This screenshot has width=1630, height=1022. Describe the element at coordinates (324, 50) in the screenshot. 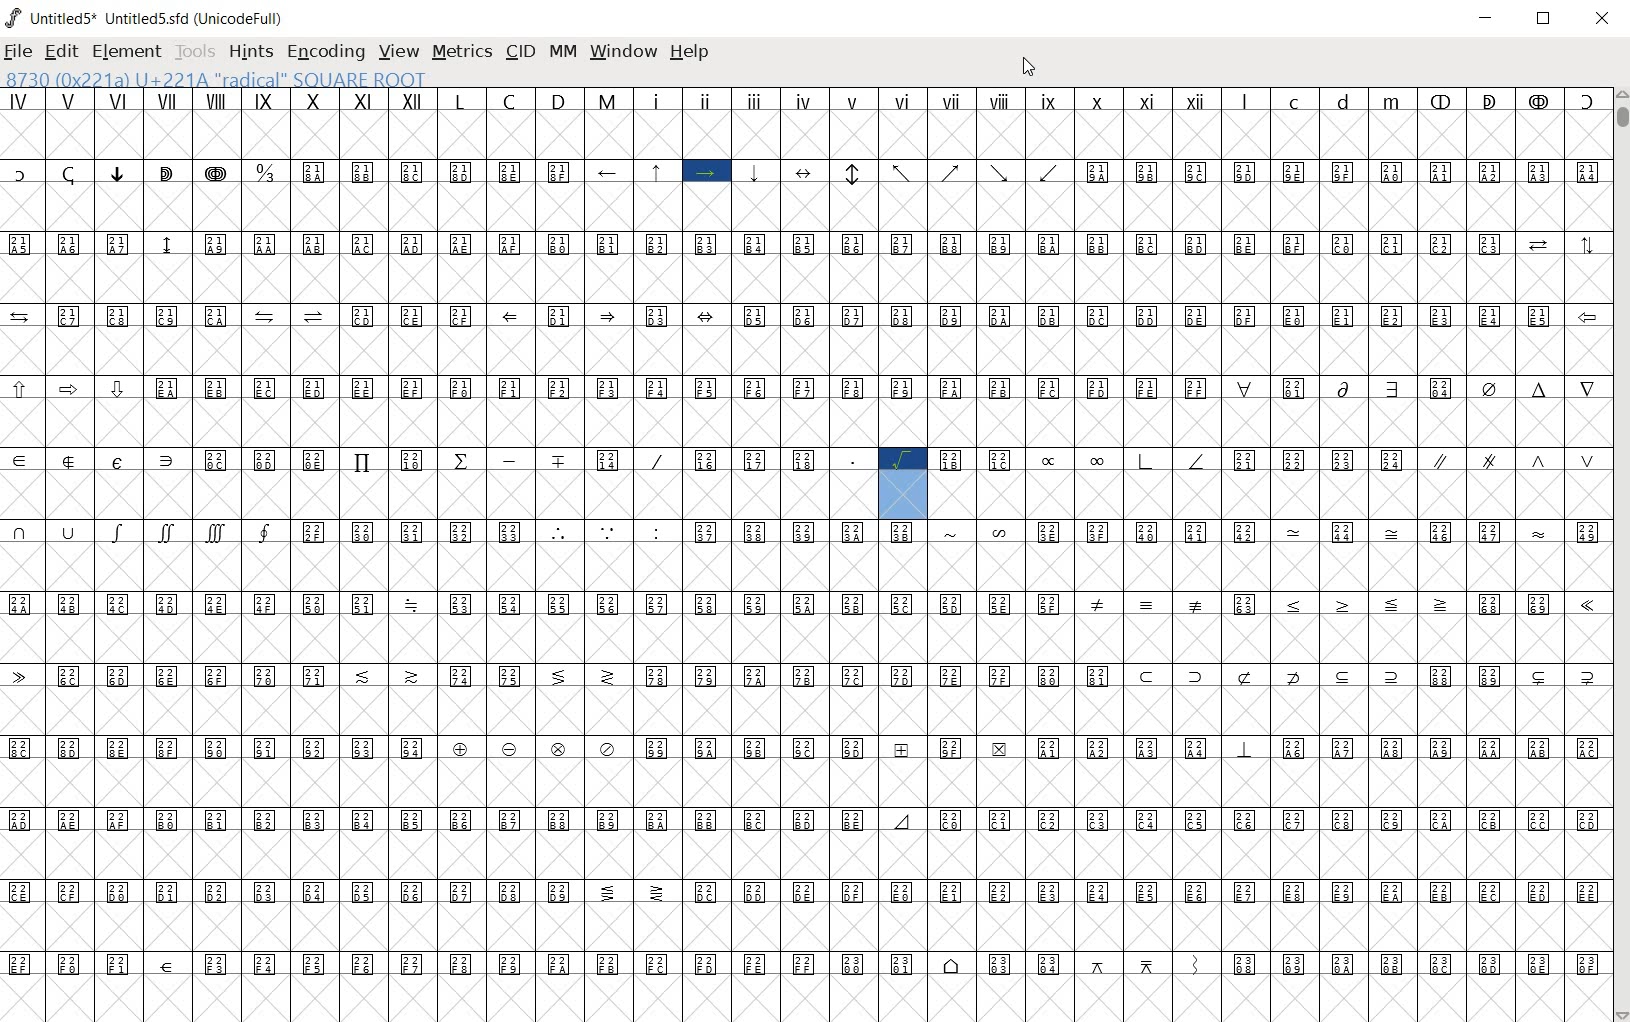

I see `ENCODING` at that location.